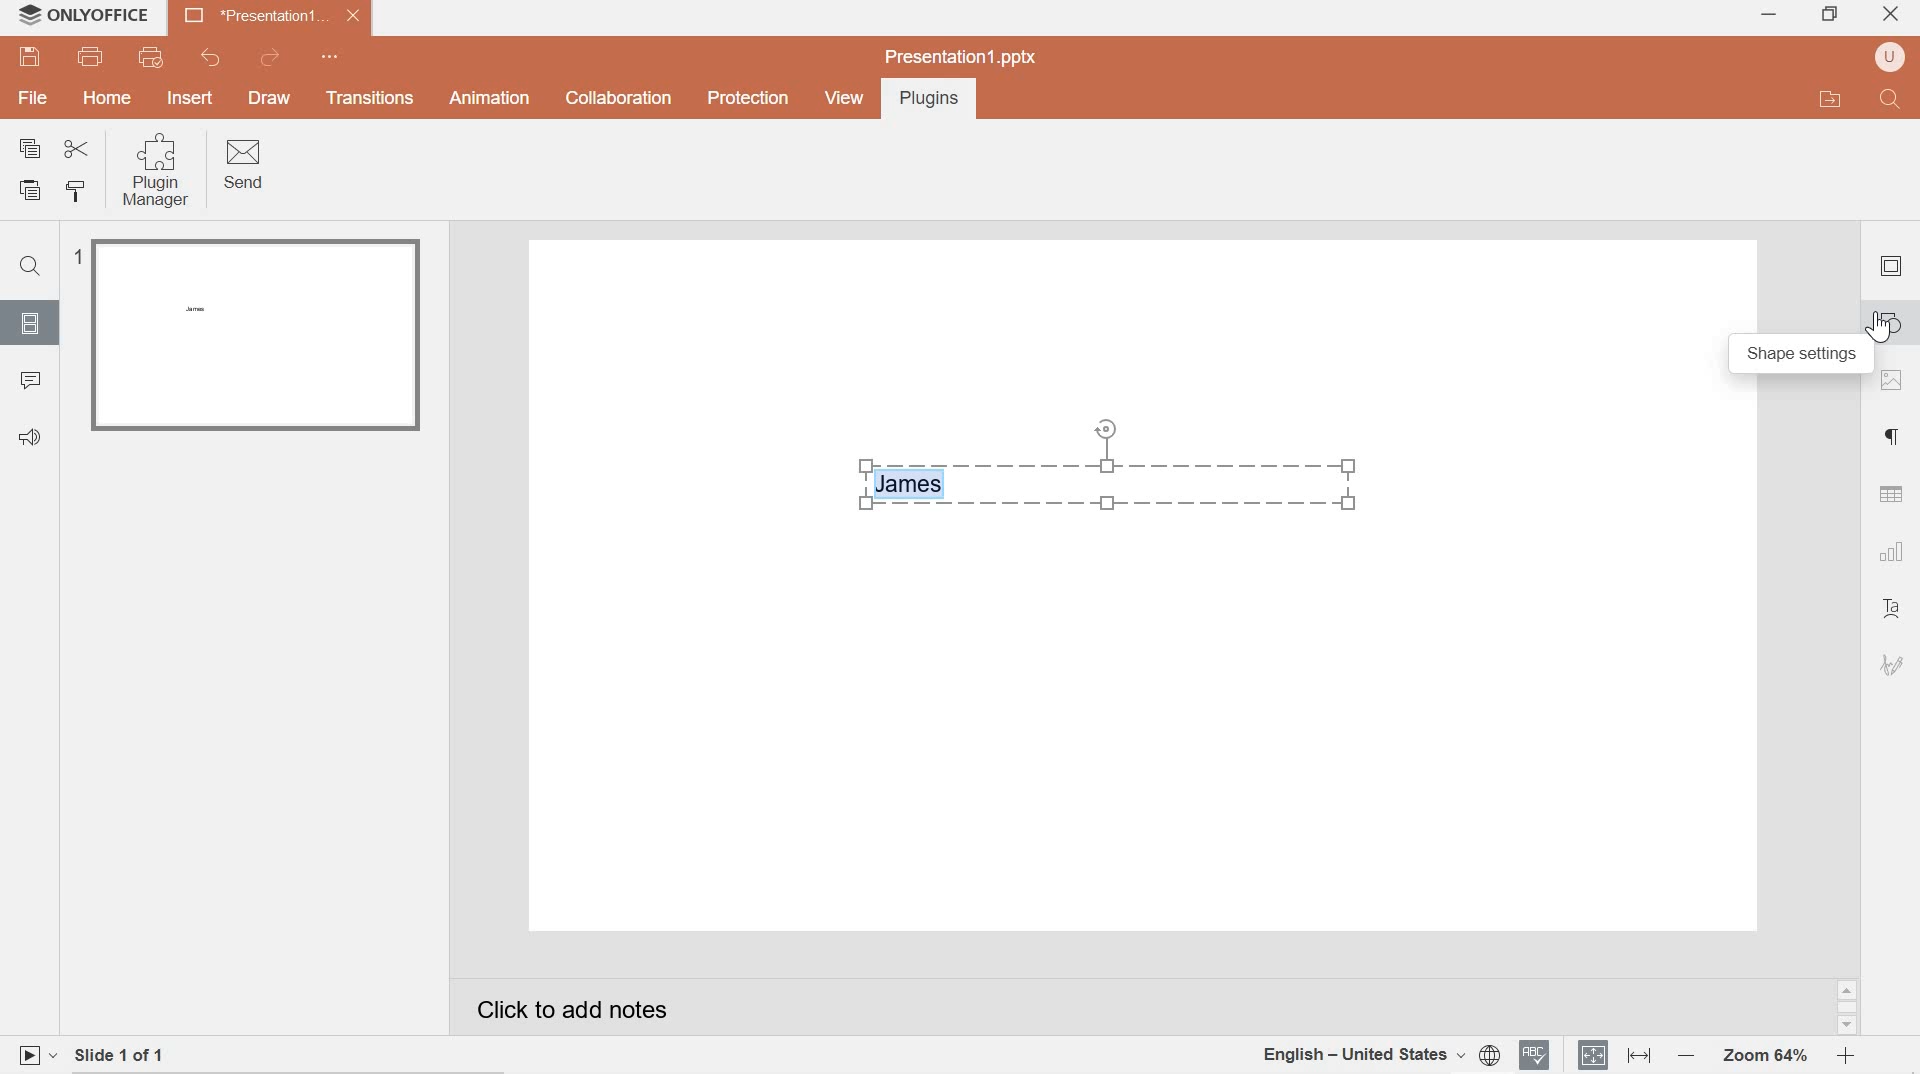  Describe the element at coordinates (160, 171) in the screenshot. I see `Plugin Manager` at that location.